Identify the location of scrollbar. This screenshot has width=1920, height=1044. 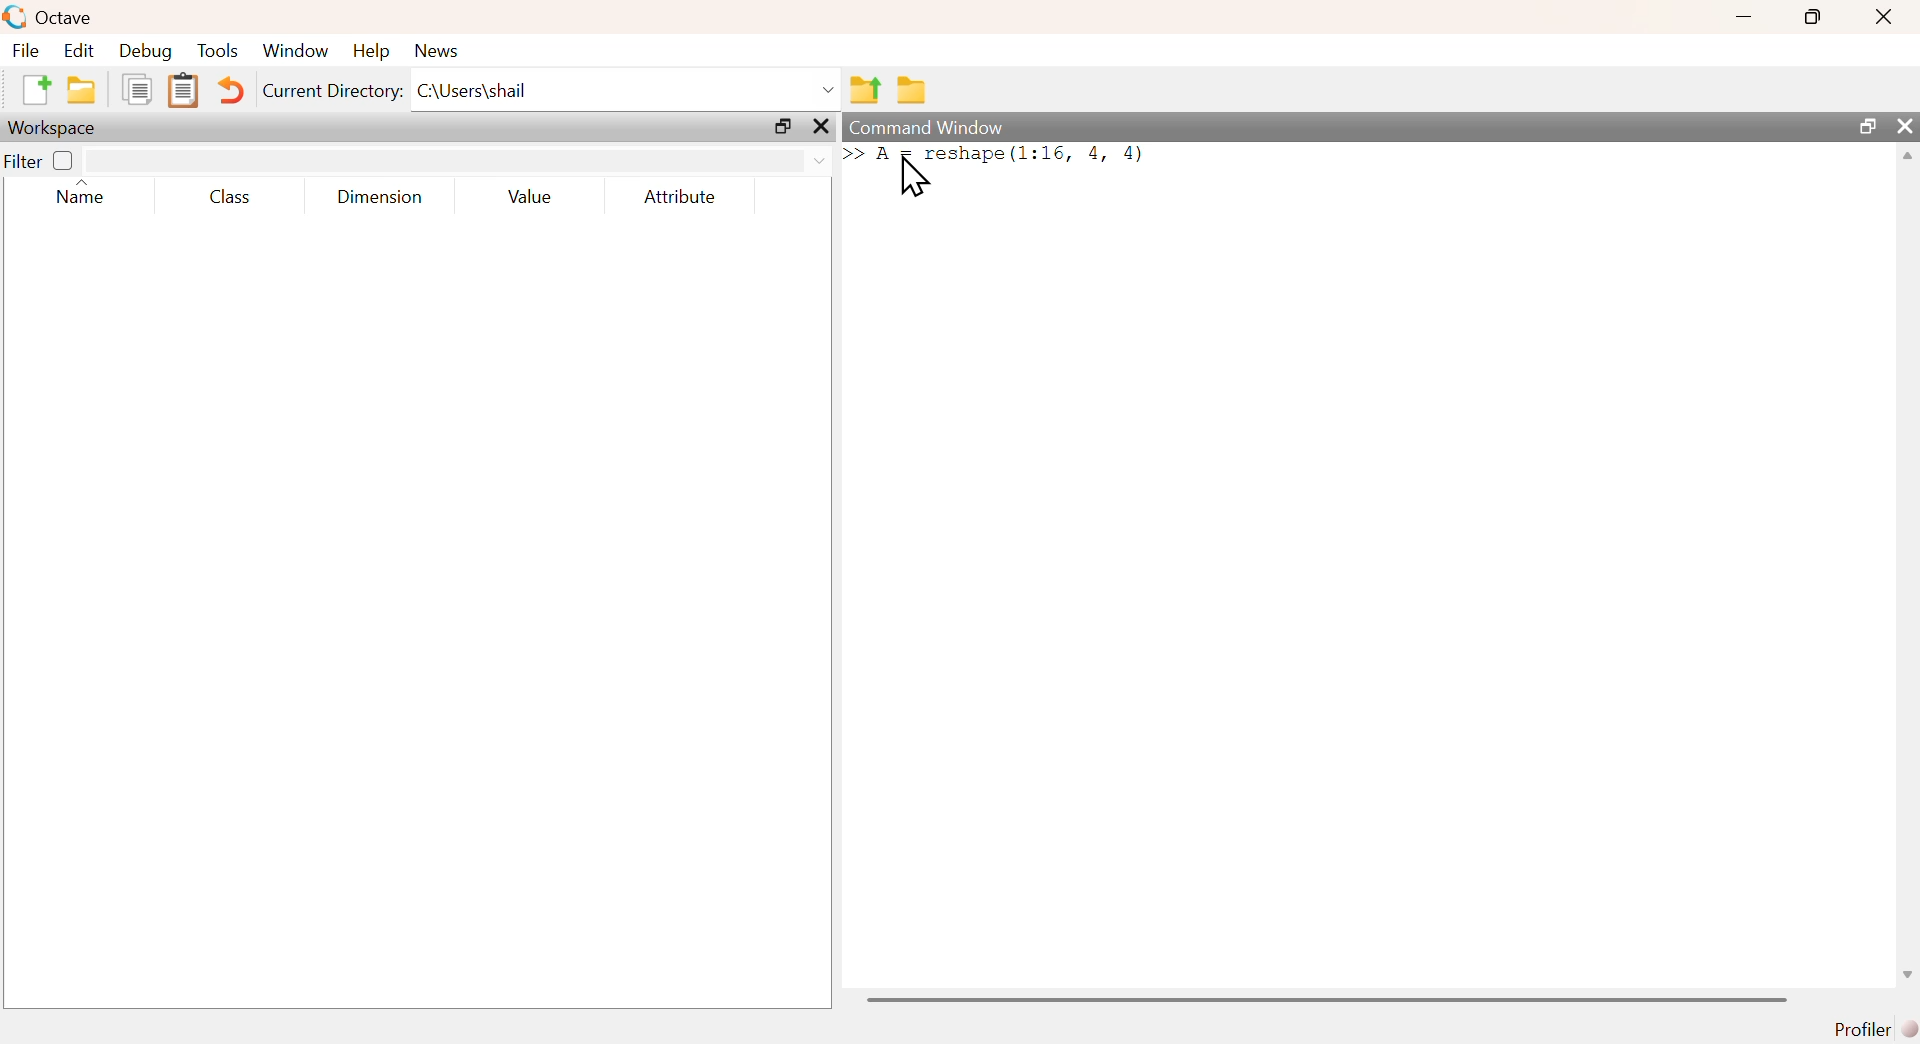
(1327, 999).